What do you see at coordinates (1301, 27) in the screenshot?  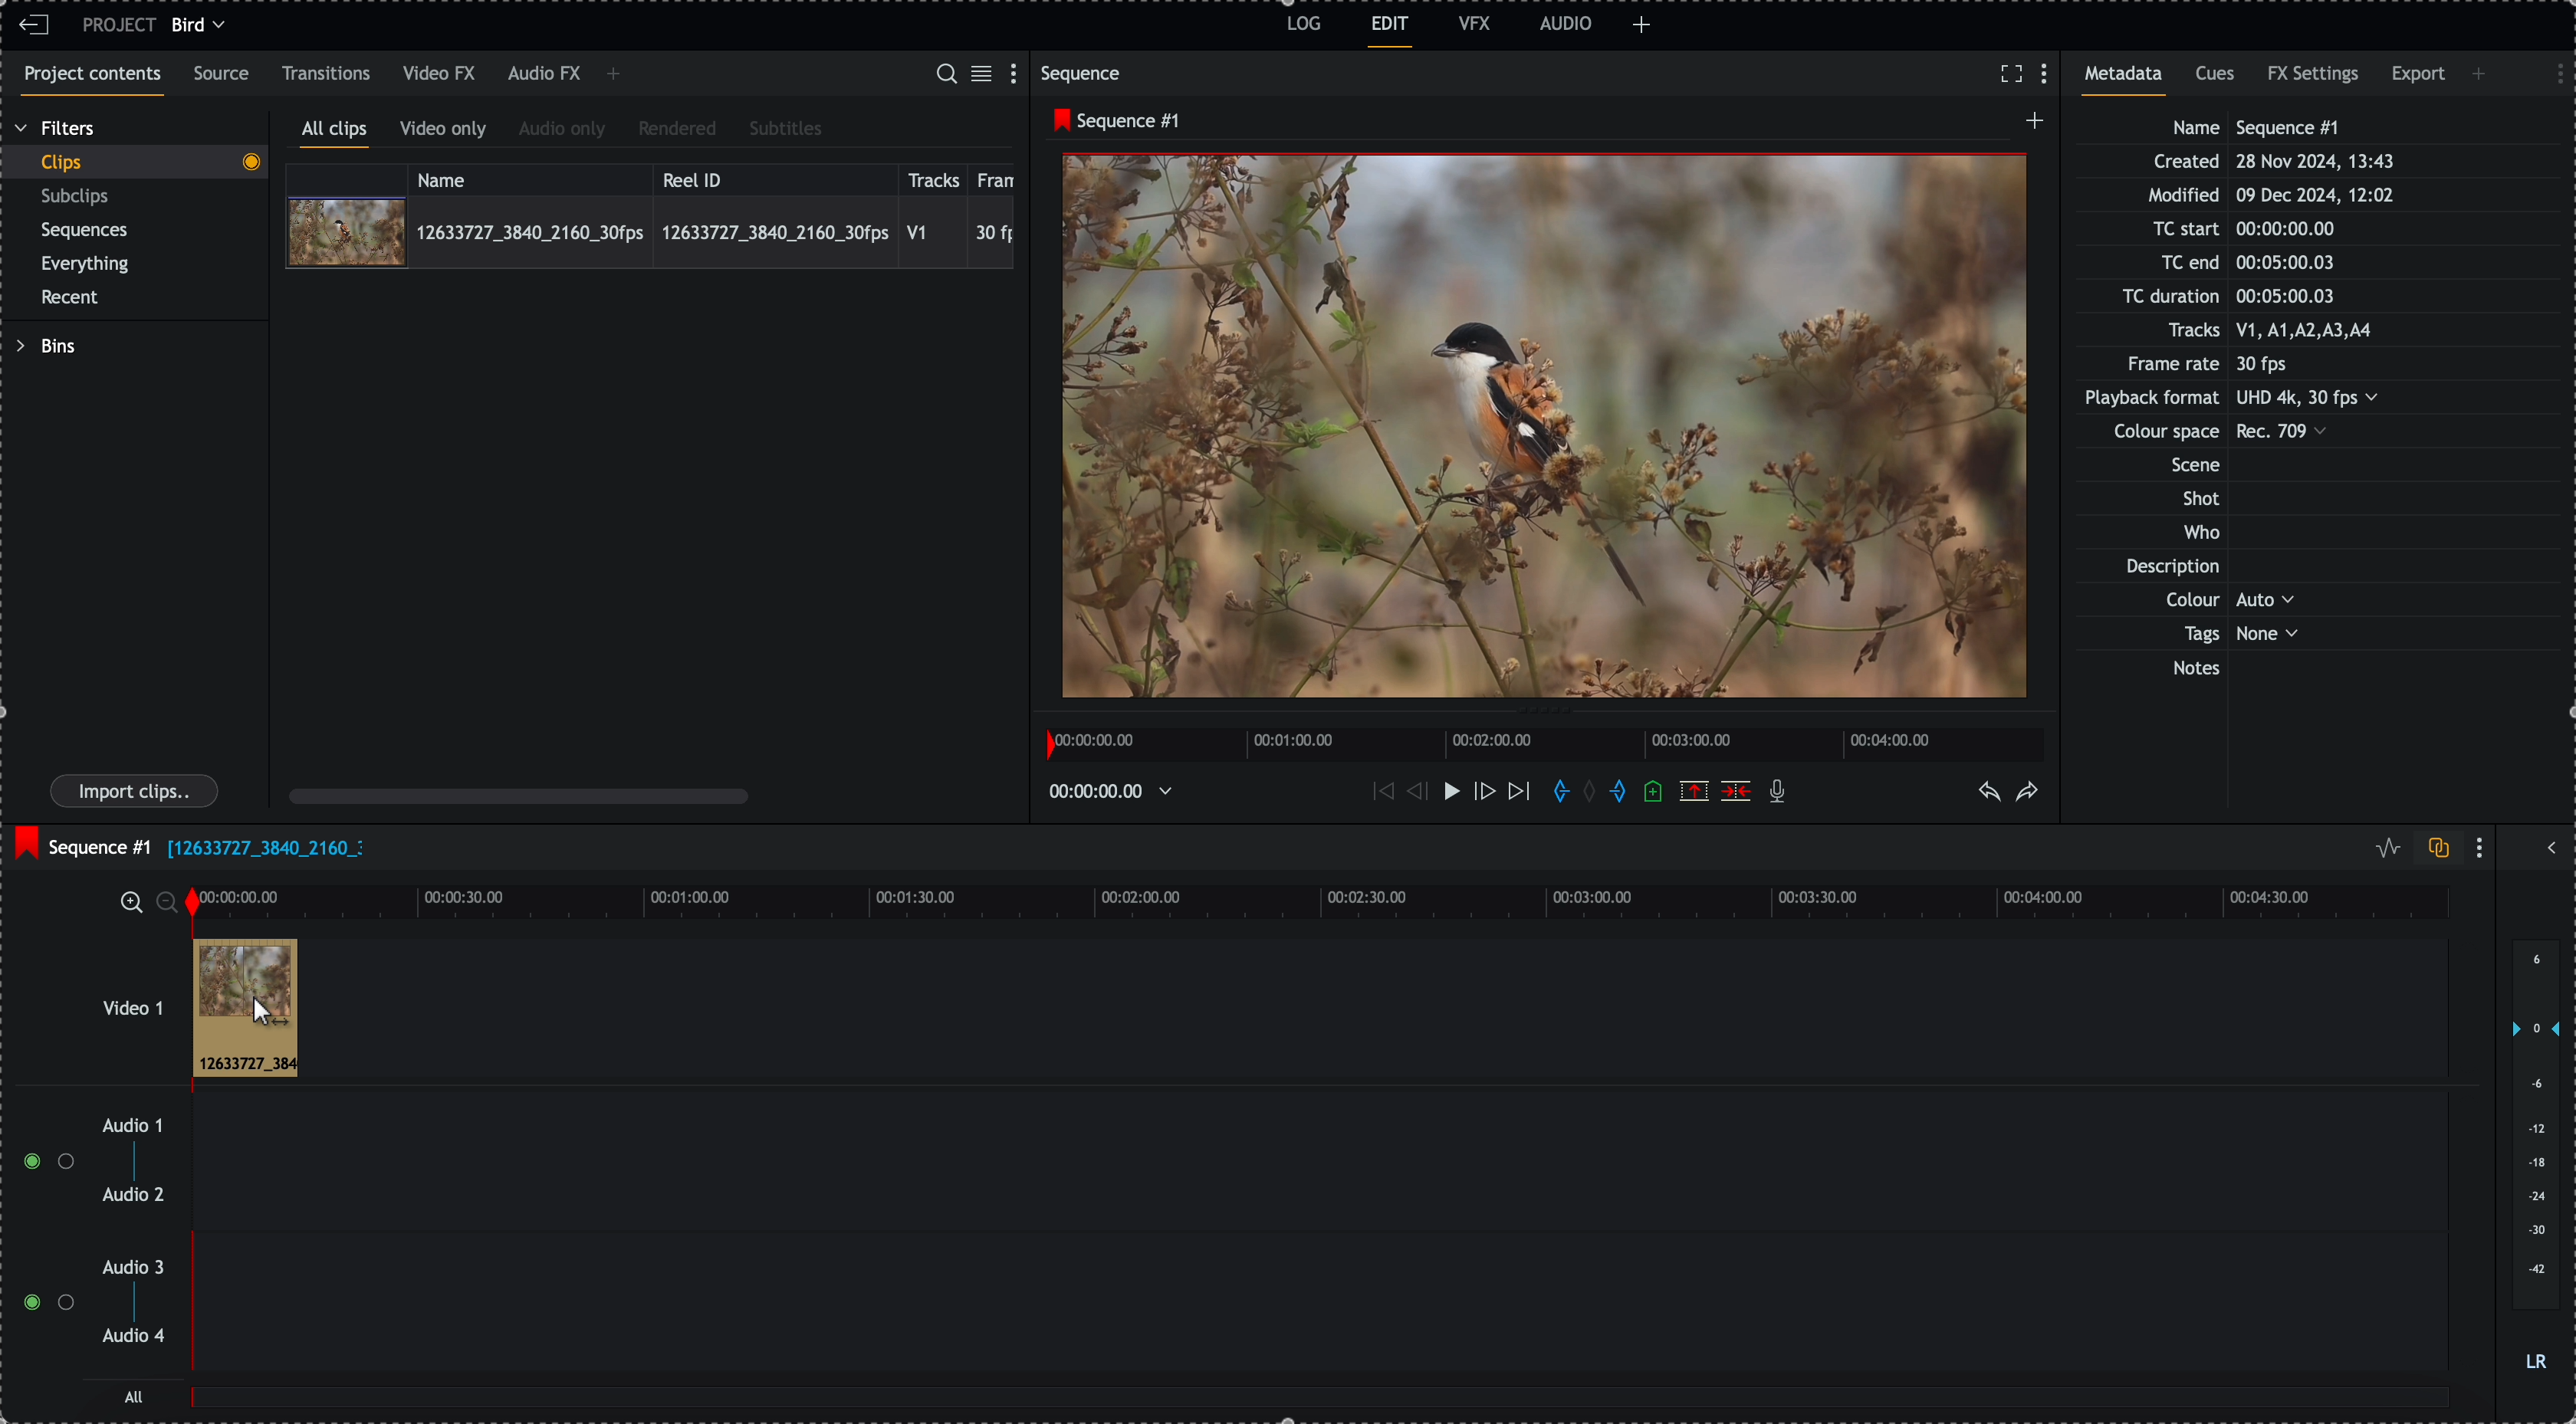 I see `log` at bounding box center [1301, 27].